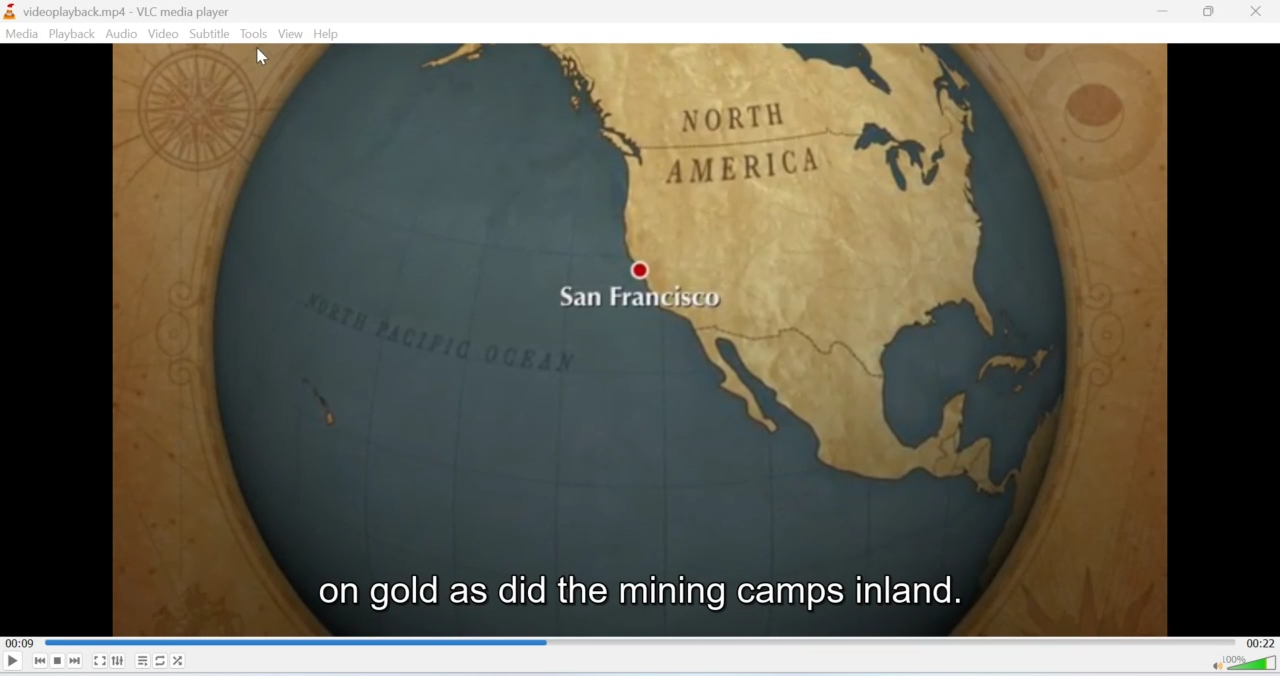 The width and height of the screenshot is (1280, 676). Describe the element at coordinates (161, 660) in the screenshot. I see `Loop` at that location.